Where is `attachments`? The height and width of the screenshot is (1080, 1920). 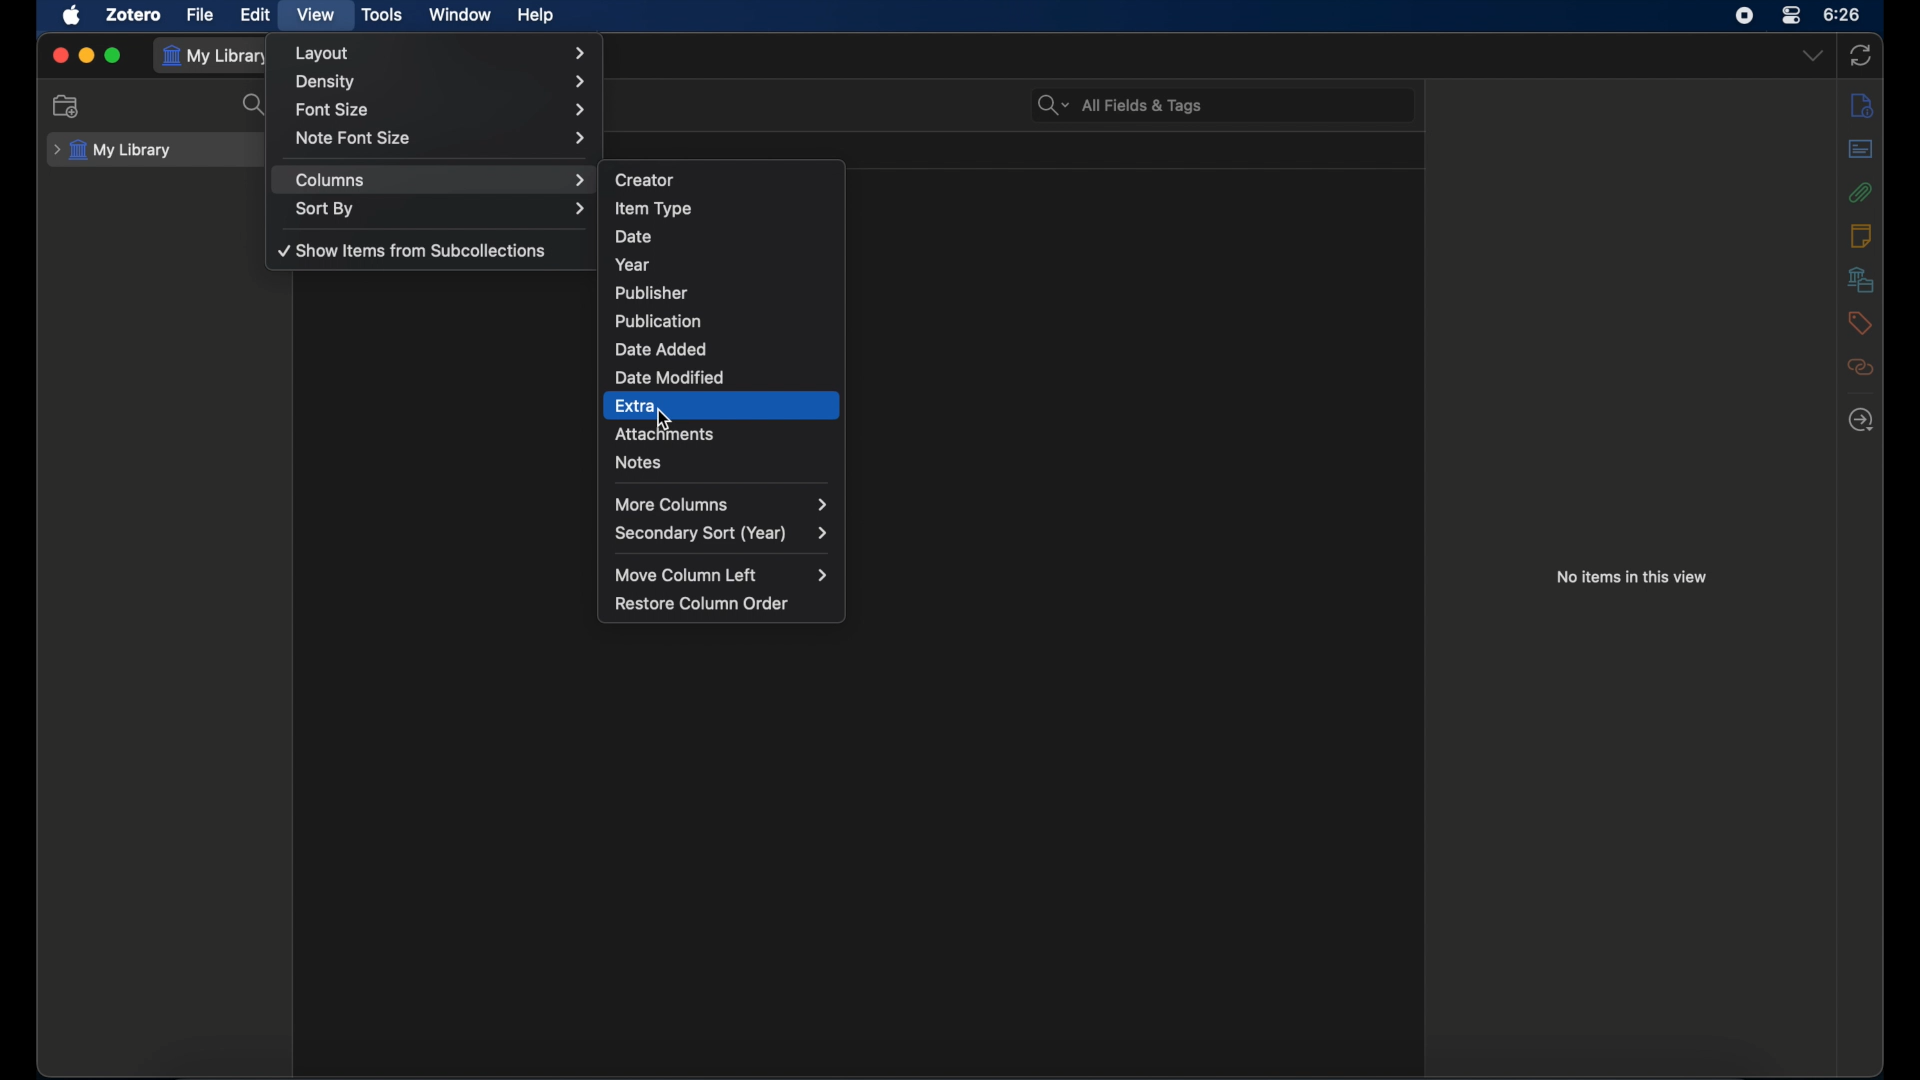 attachments is located at coordinates (1861, 191).